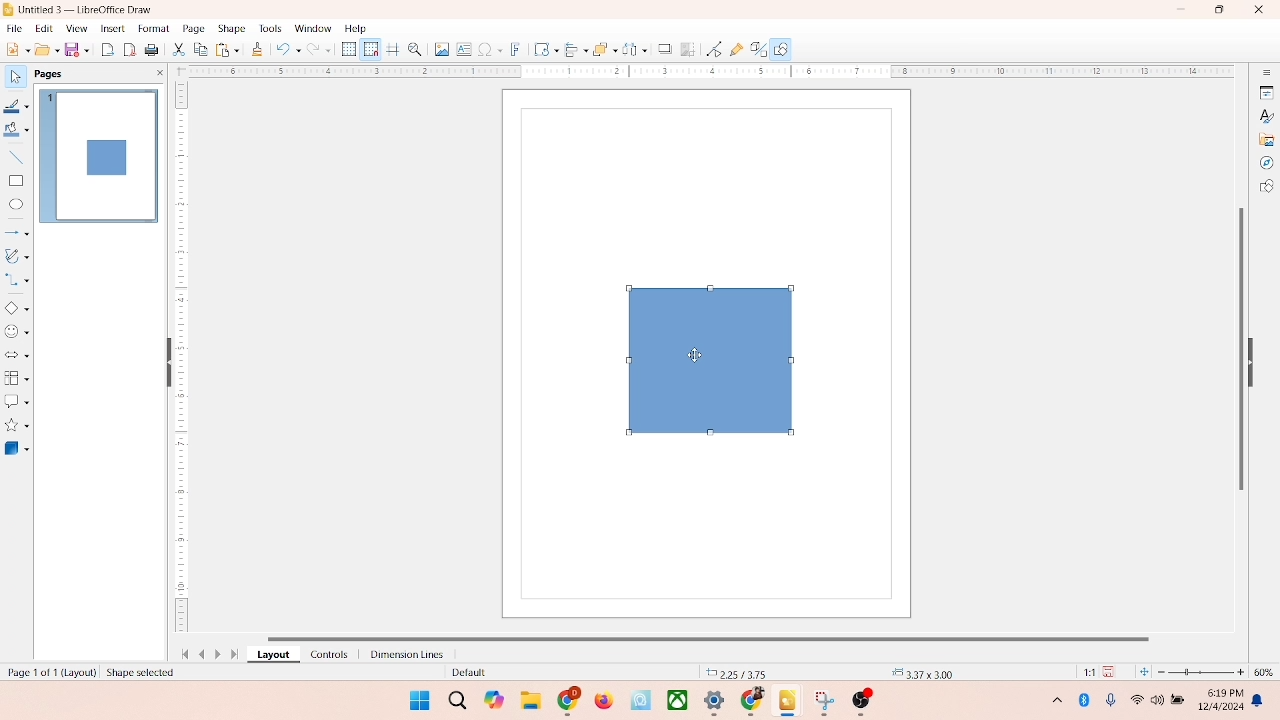 This screenshot has height=720, width=1280. What do you see at coordinates (1239, 347) in the screenshot?
I see `vertical scroll bar` at bounding box center [1239, 347].